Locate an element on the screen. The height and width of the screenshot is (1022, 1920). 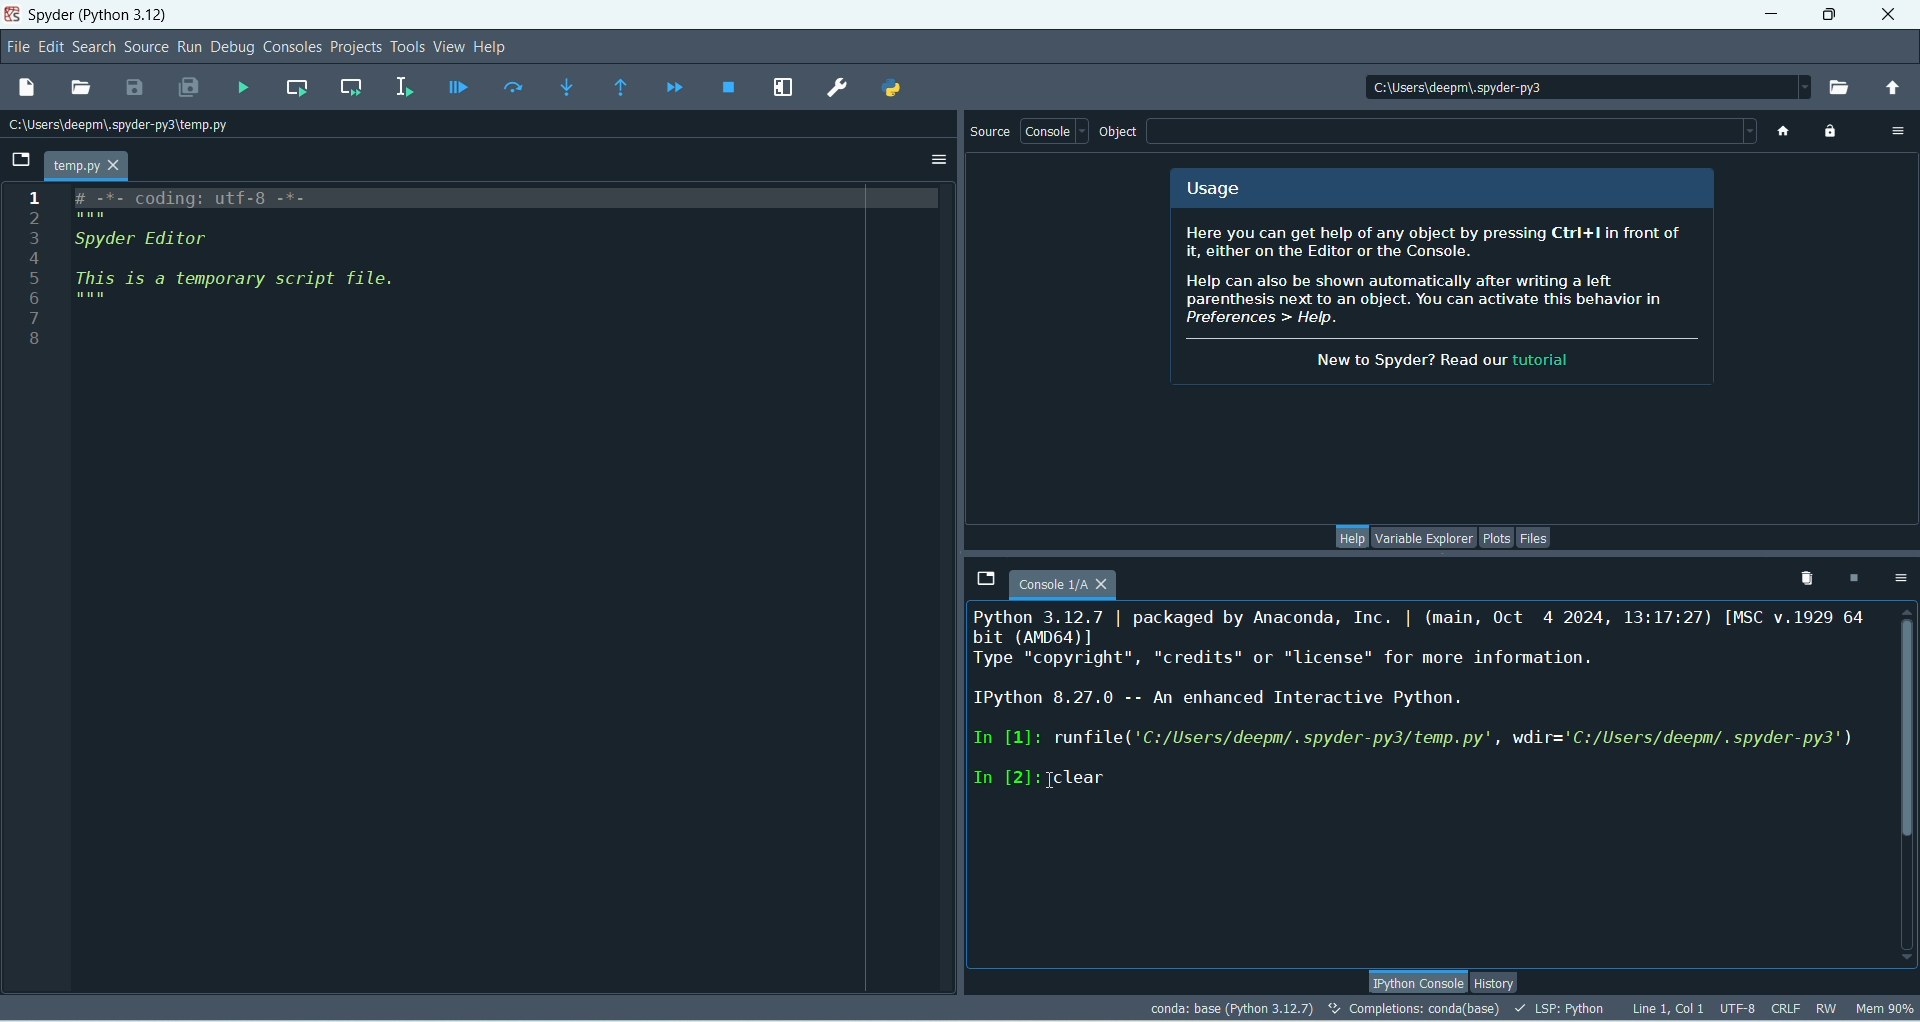
plots is located at coordinates (1497, 538).